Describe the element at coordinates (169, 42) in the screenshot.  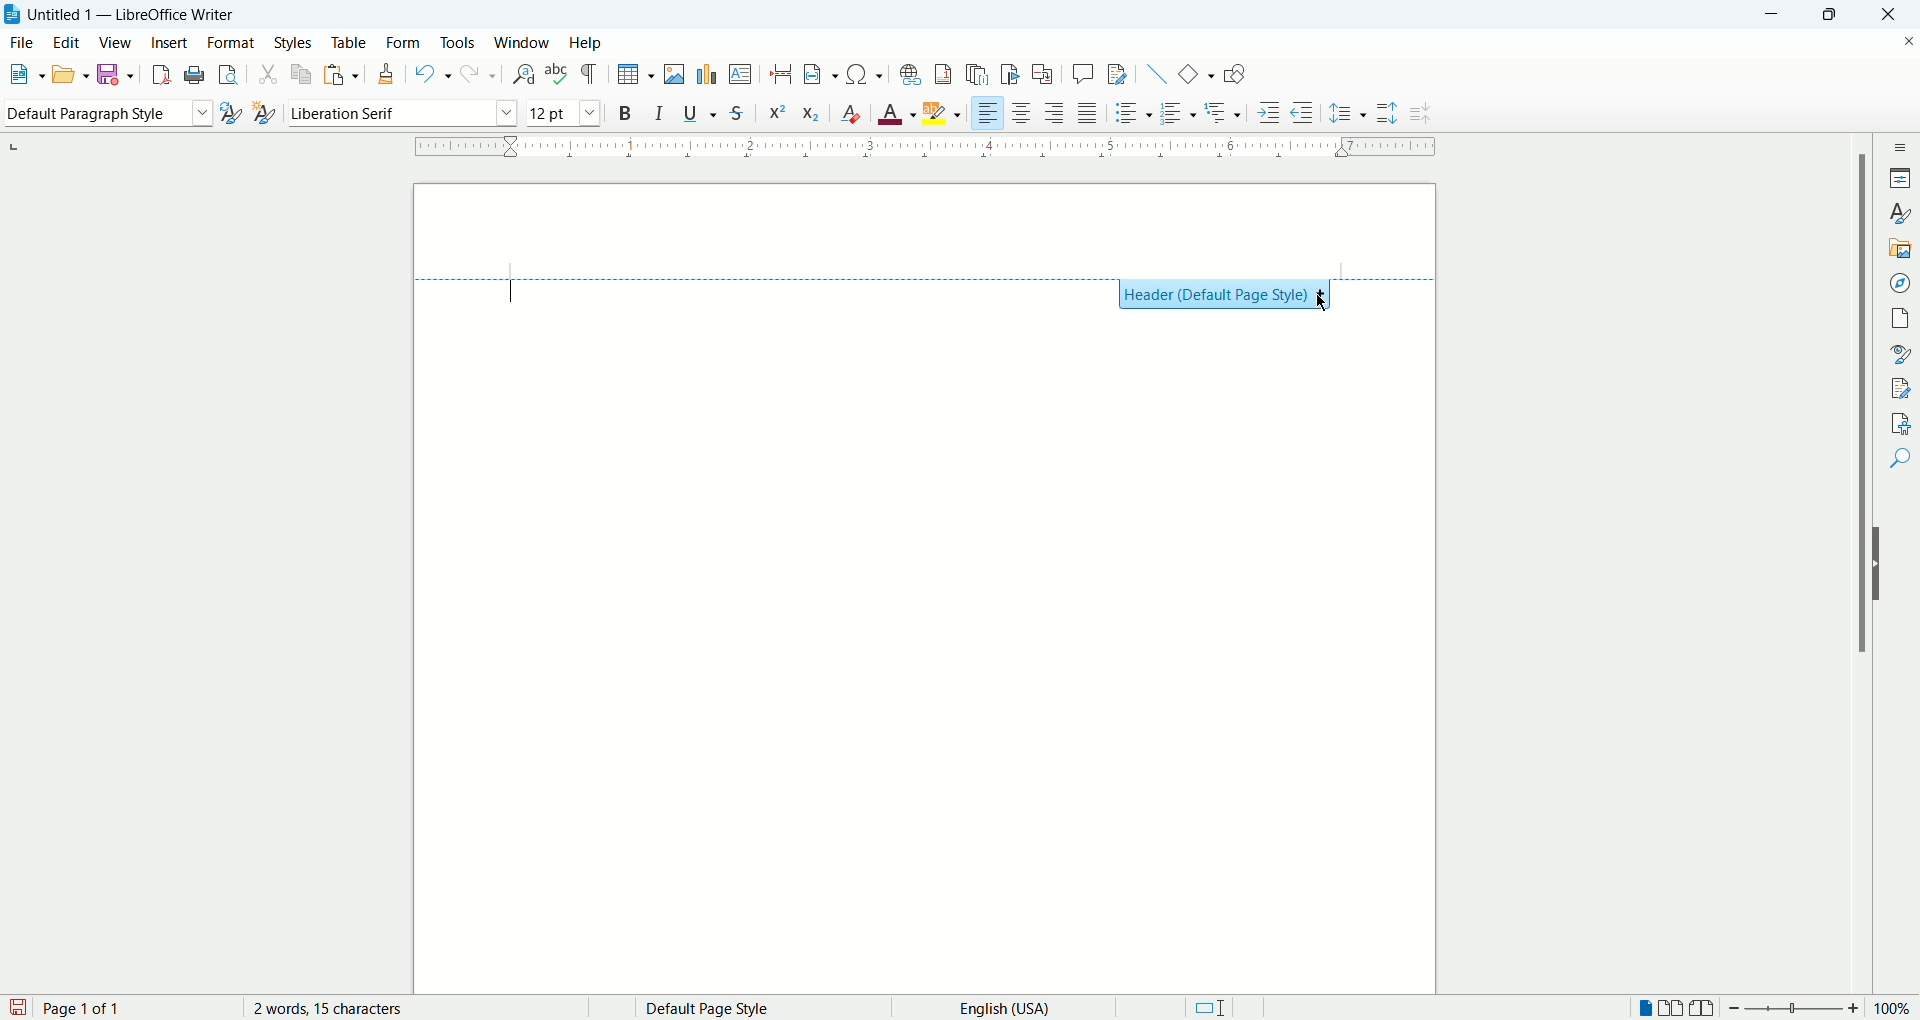
I see `insert` at that location.